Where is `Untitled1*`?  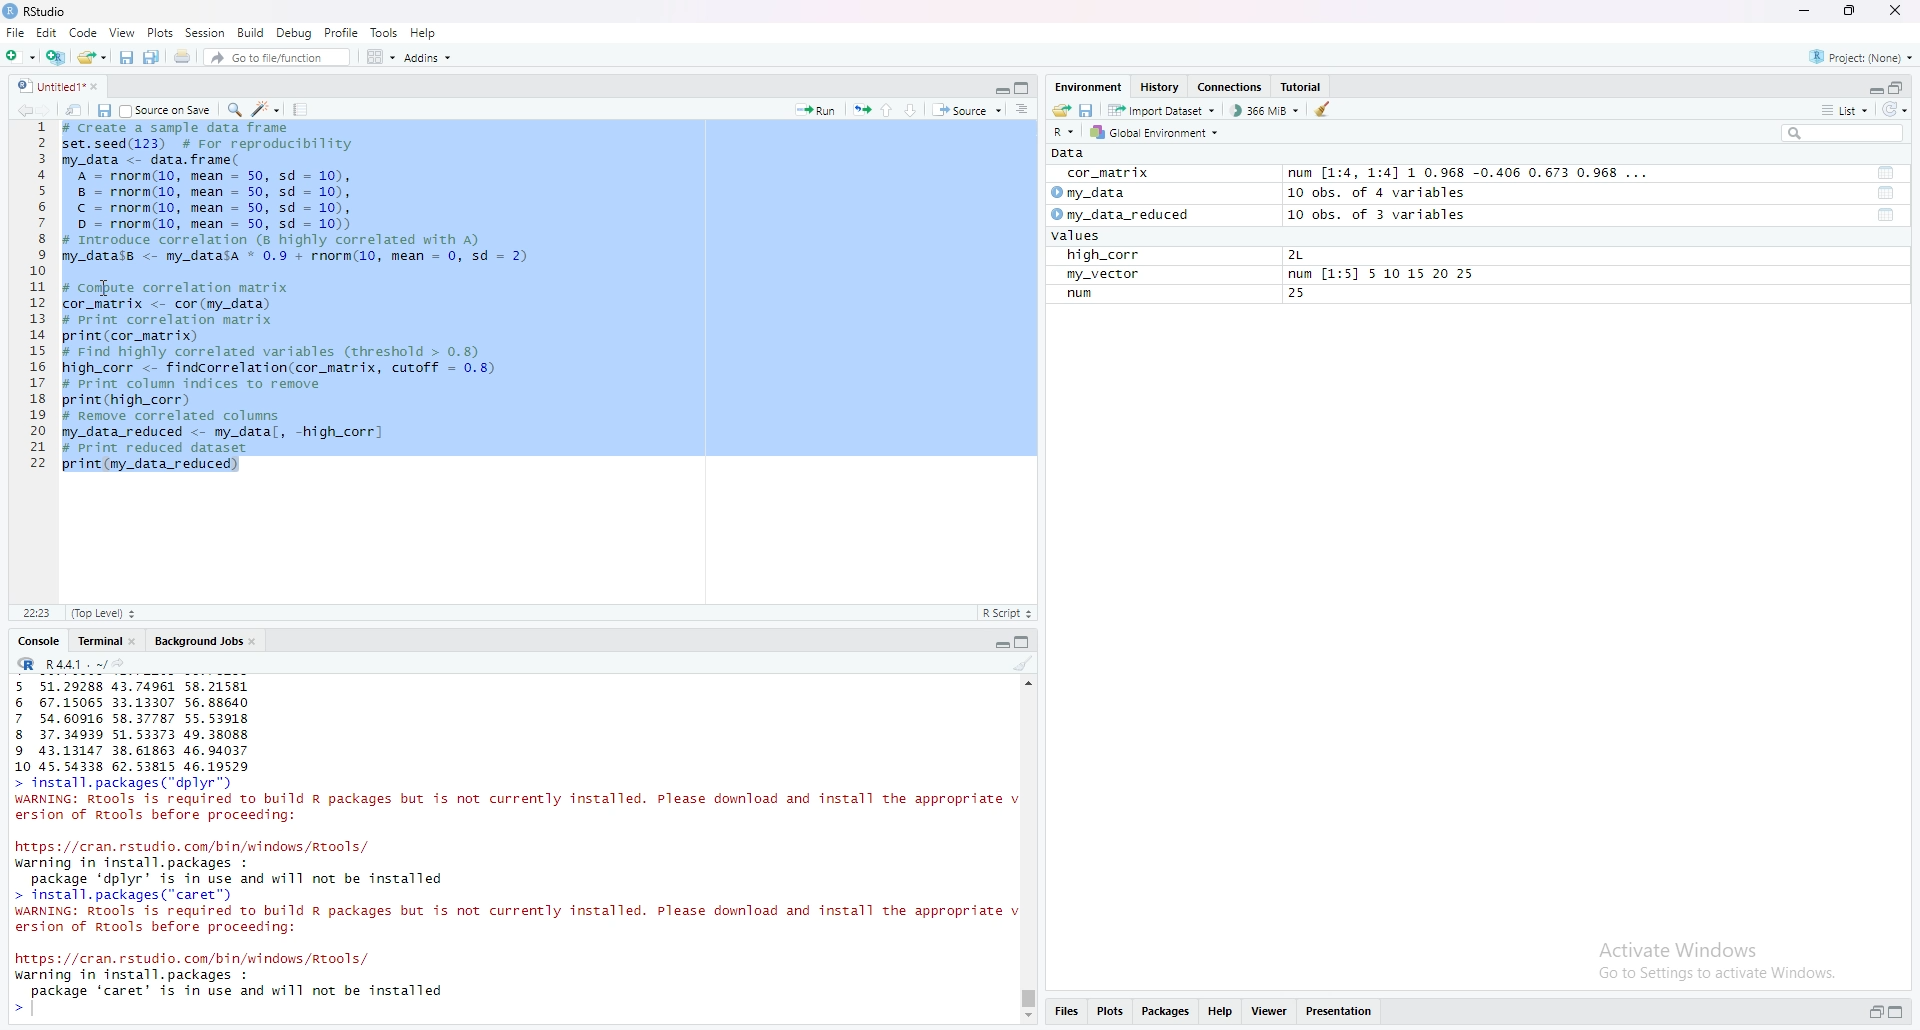
Untitled1* is located at coordinates (50, 86).